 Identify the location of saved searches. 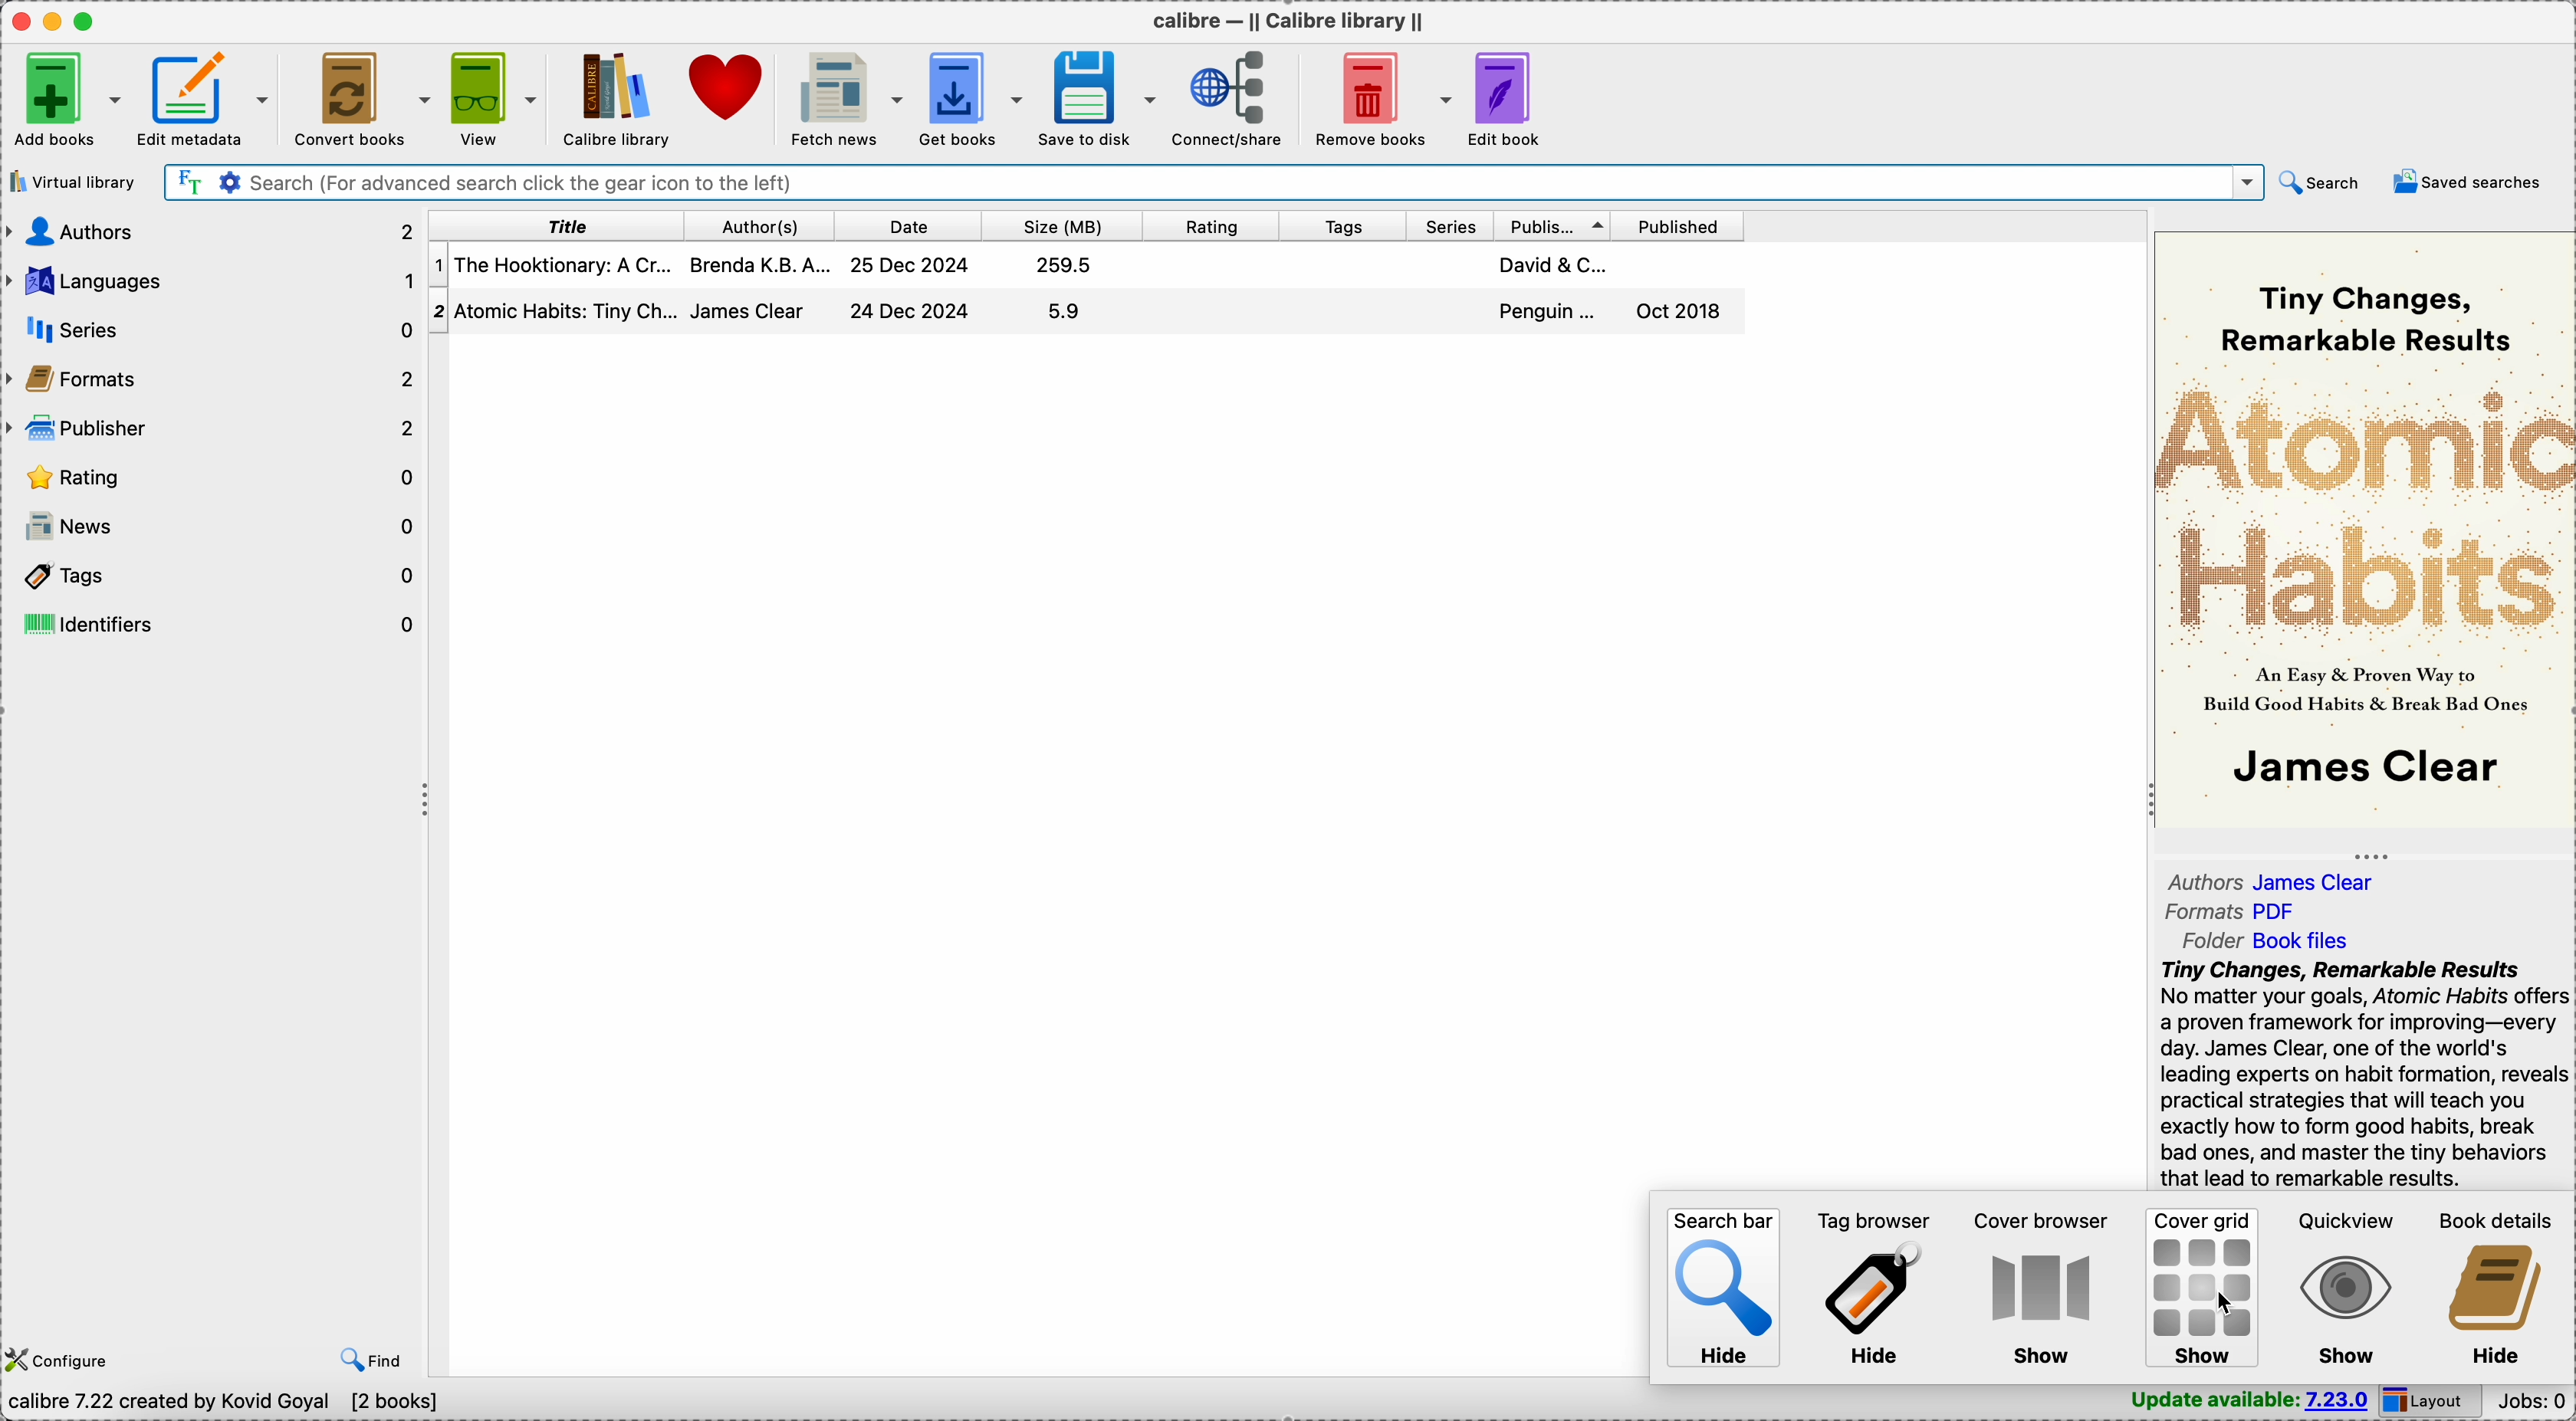
(2467, 180).